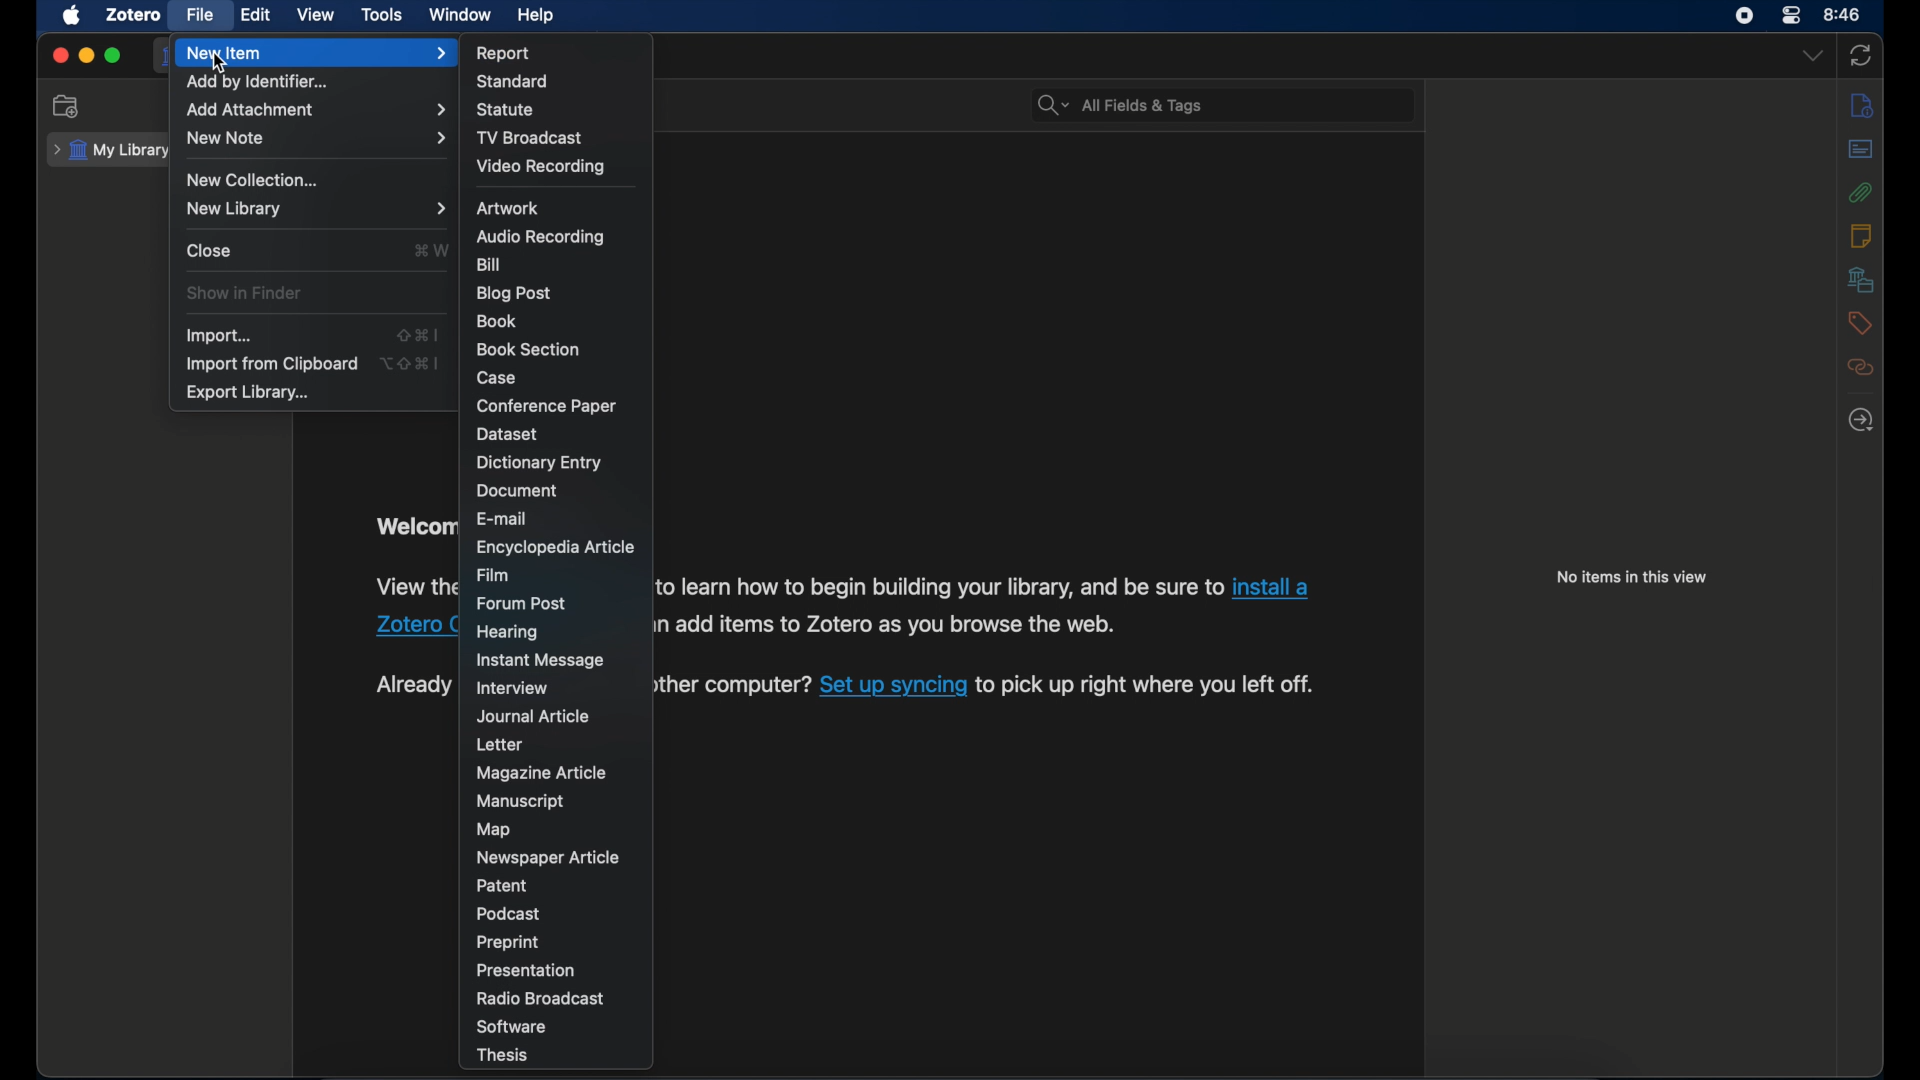 Image resolution: width=1920 pixels, height=1080 pixels. I want to click on time, so click(1843, 13).